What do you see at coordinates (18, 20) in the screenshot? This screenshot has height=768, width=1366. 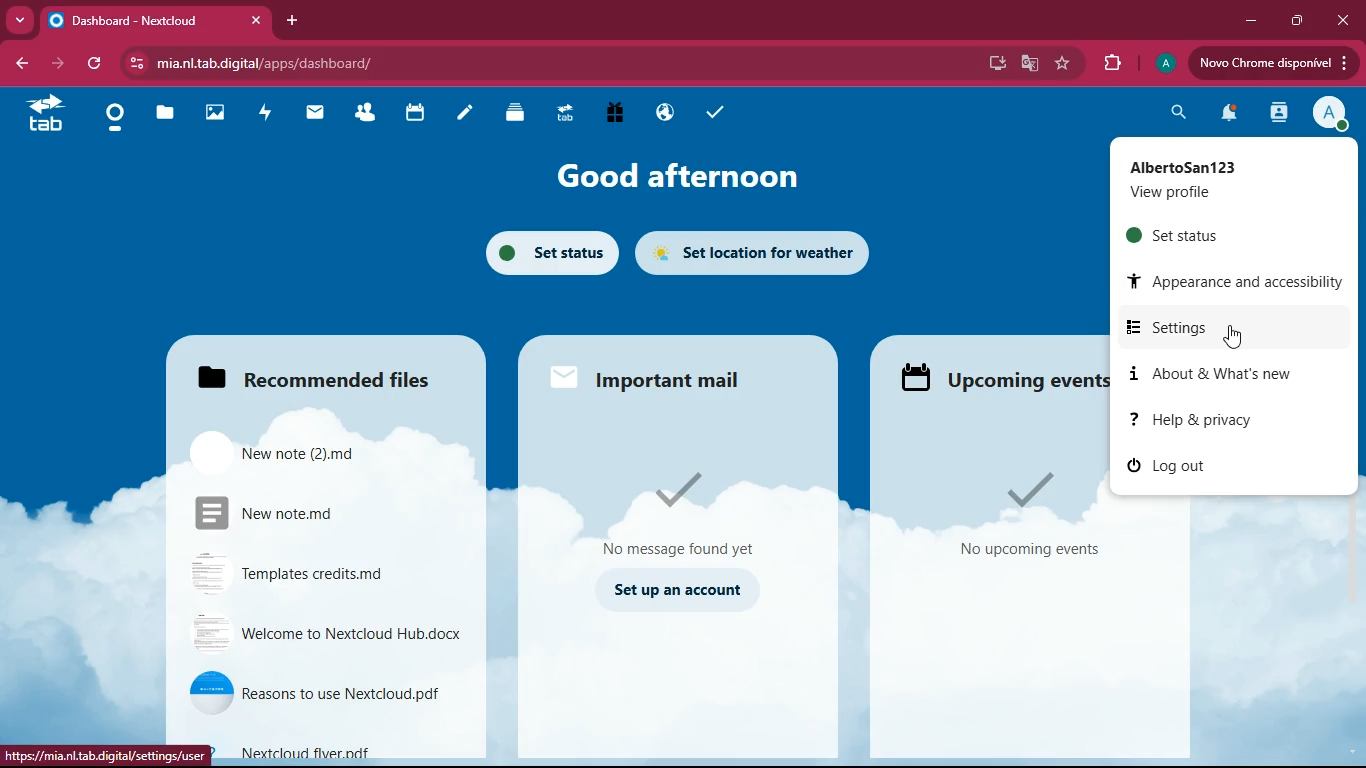 I see `more` at bounding box center [18, 20].